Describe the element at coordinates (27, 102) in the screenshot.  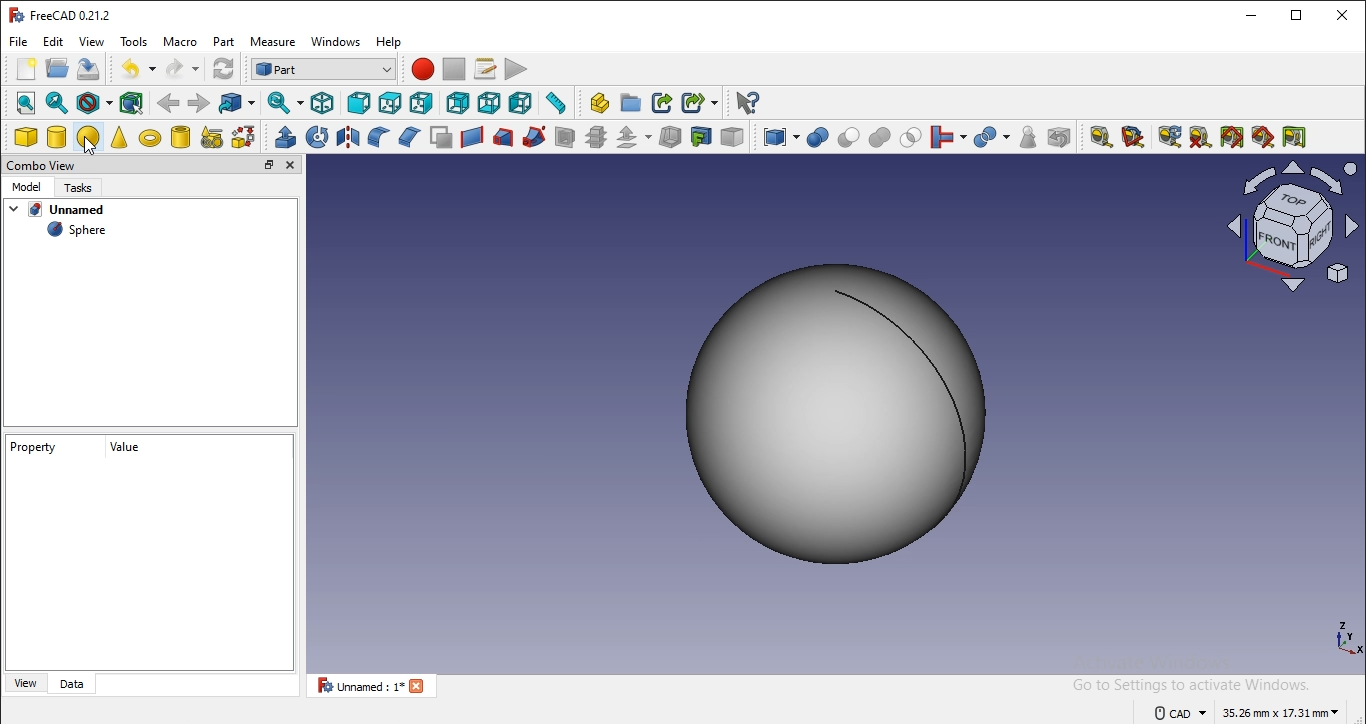
I see `fit all` at that location.